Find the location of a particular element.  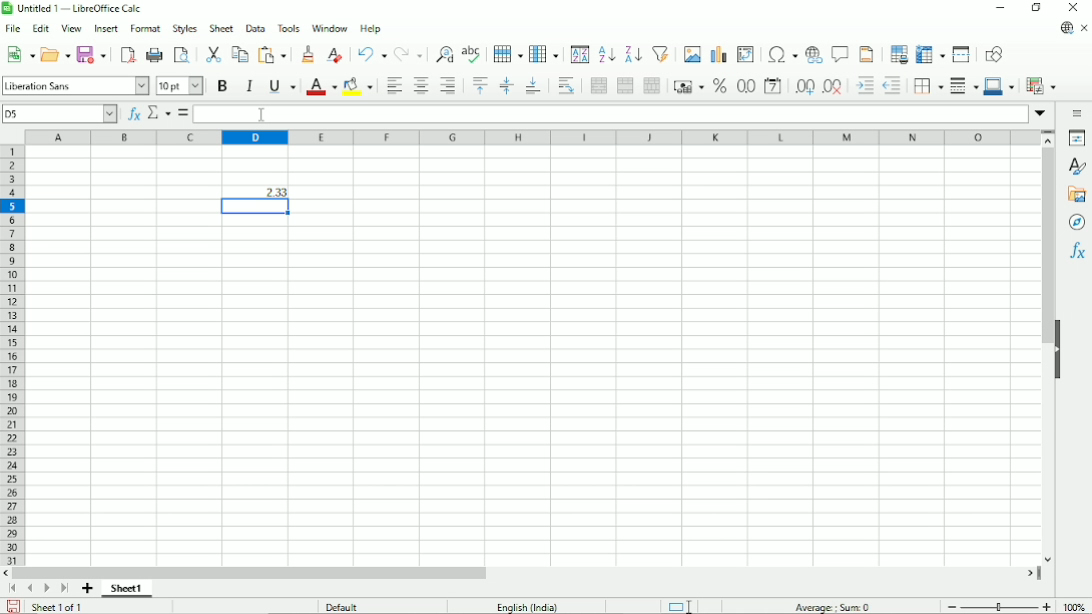

Horizontal scrollbar is located at coordinates (249, 573).